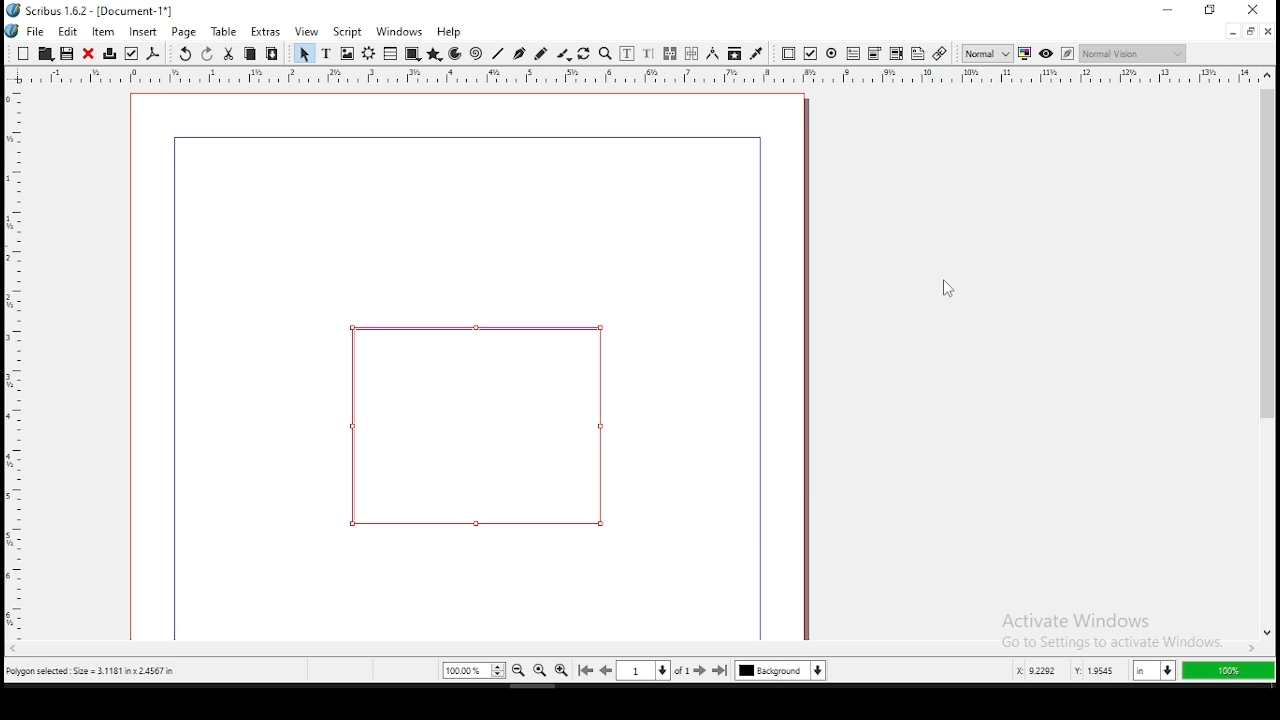  Describe the element at coordinates (1268, 32) in the screenshot. I see `close` at that location.